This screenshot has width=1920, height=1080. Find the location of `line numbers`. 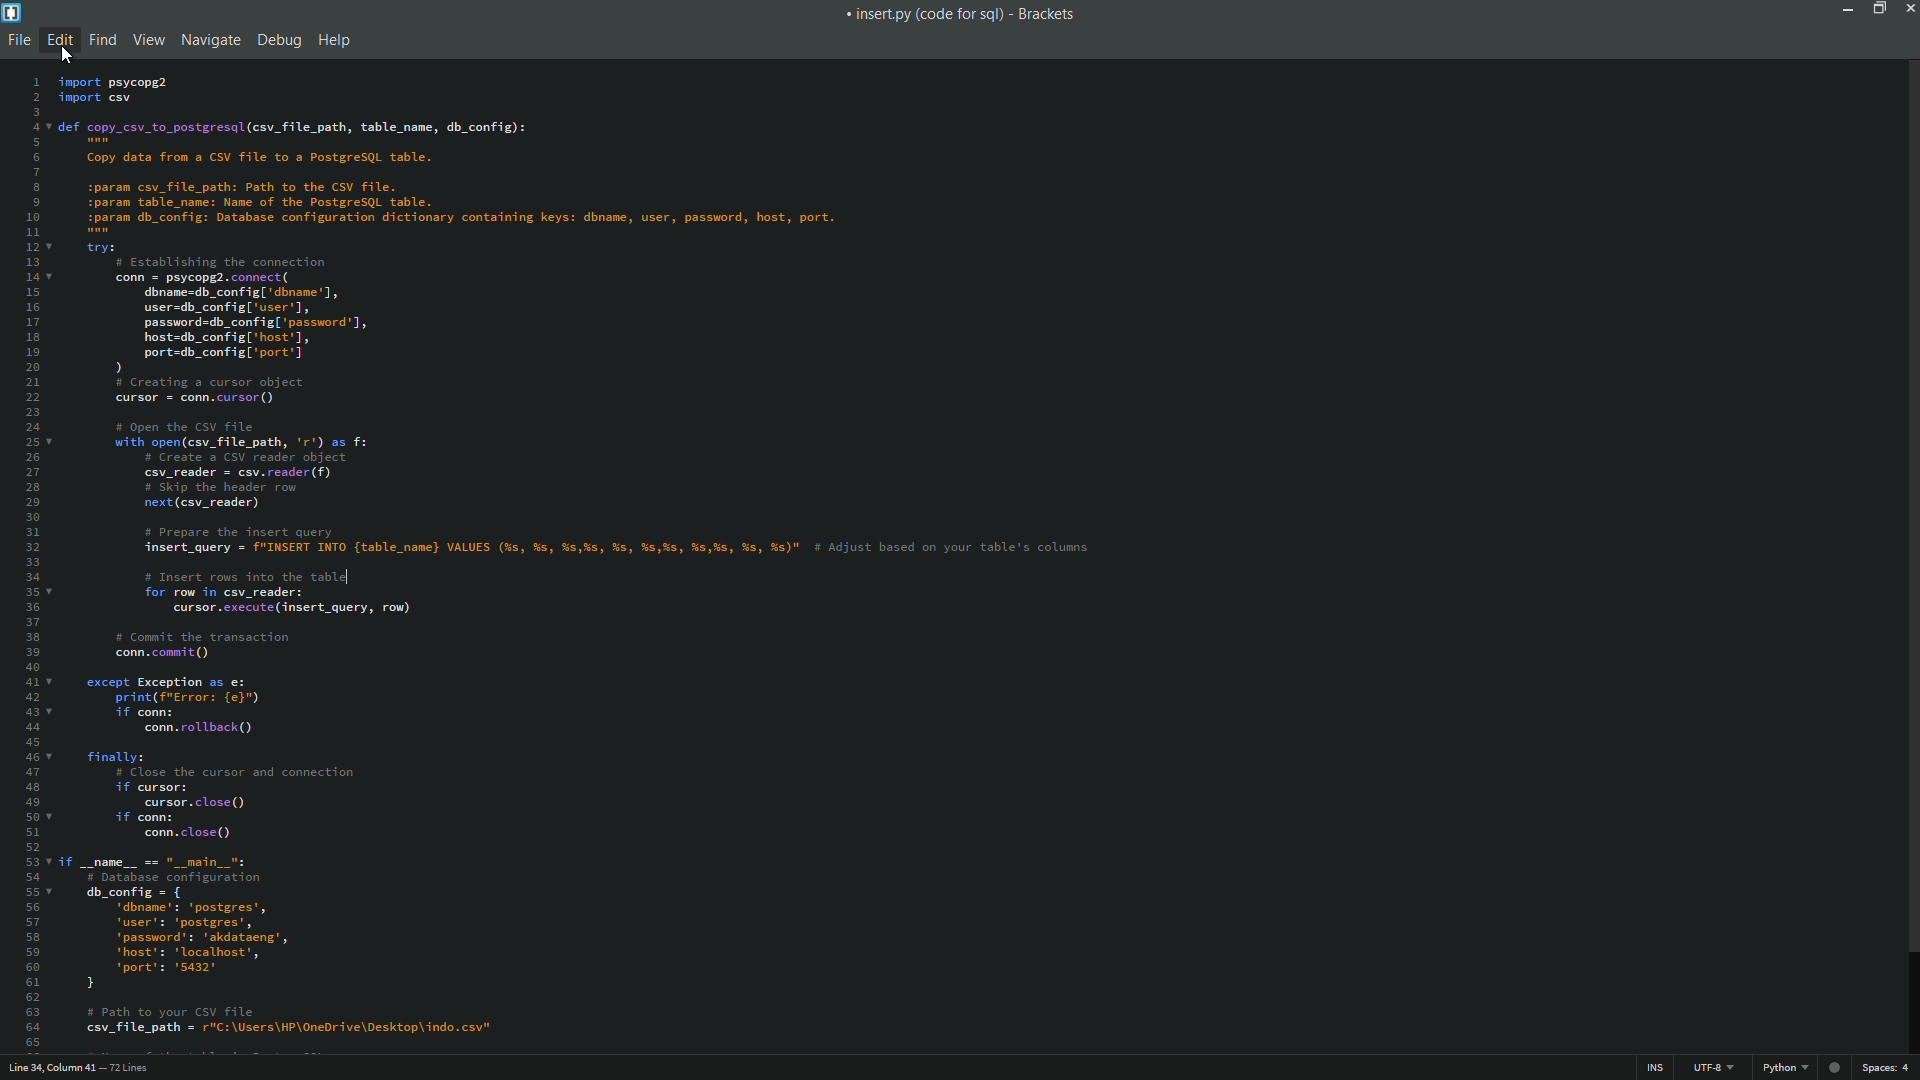

line numbers is located at coordinates (26, 565).